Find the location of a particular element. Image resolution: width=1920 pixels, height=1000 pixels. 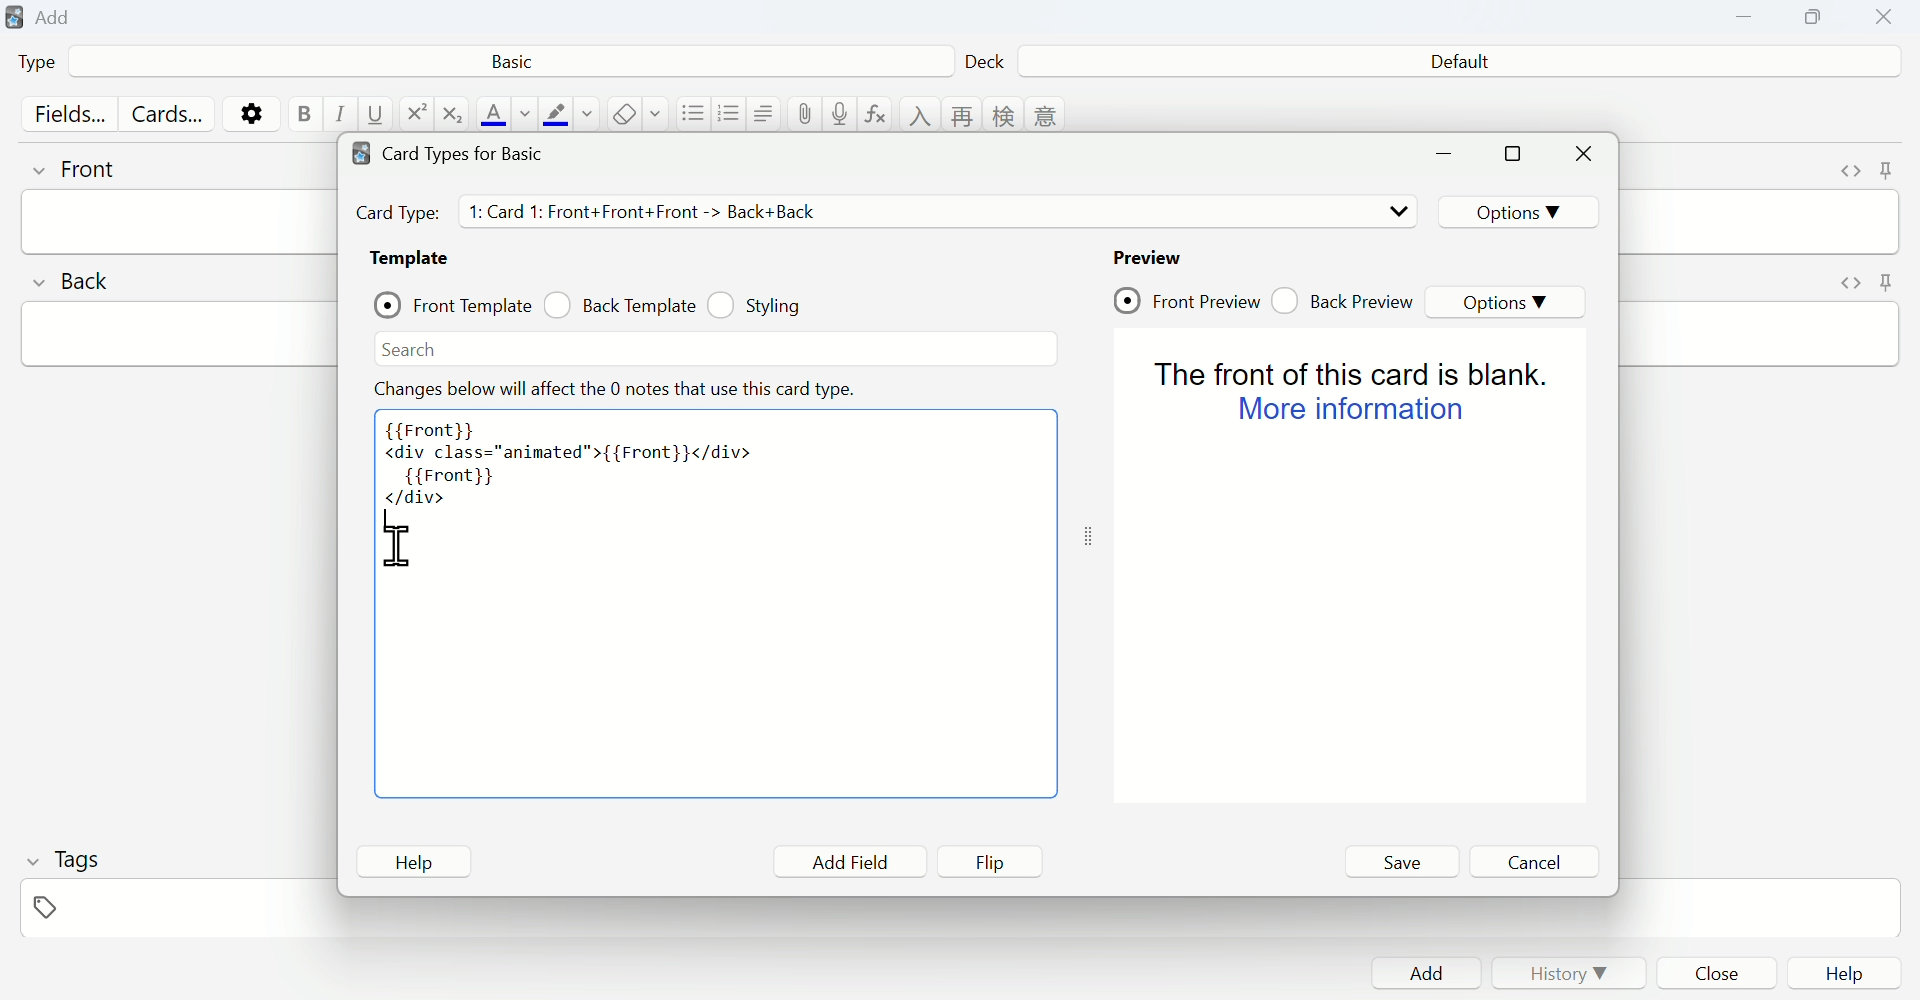

toggle sticky is located at coordinates (1886, 170).